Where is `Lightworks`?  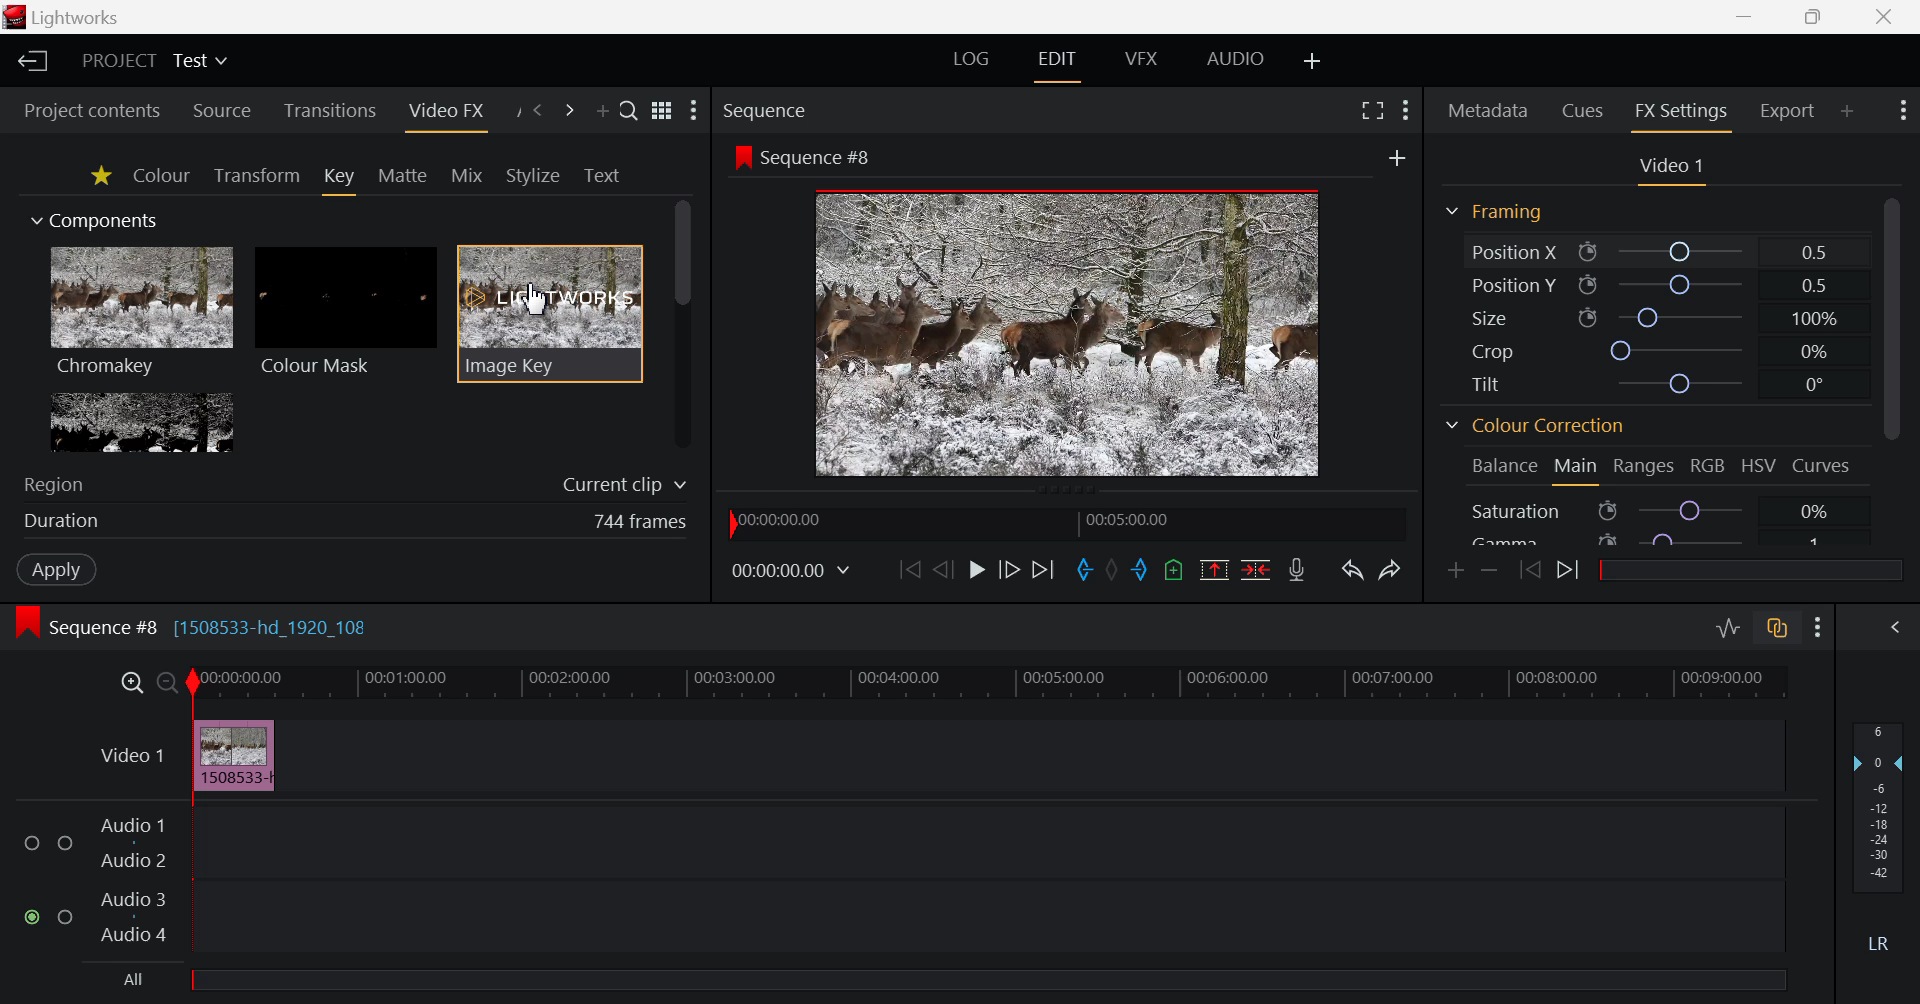
Lightworks is located at coordinates (83, 16).